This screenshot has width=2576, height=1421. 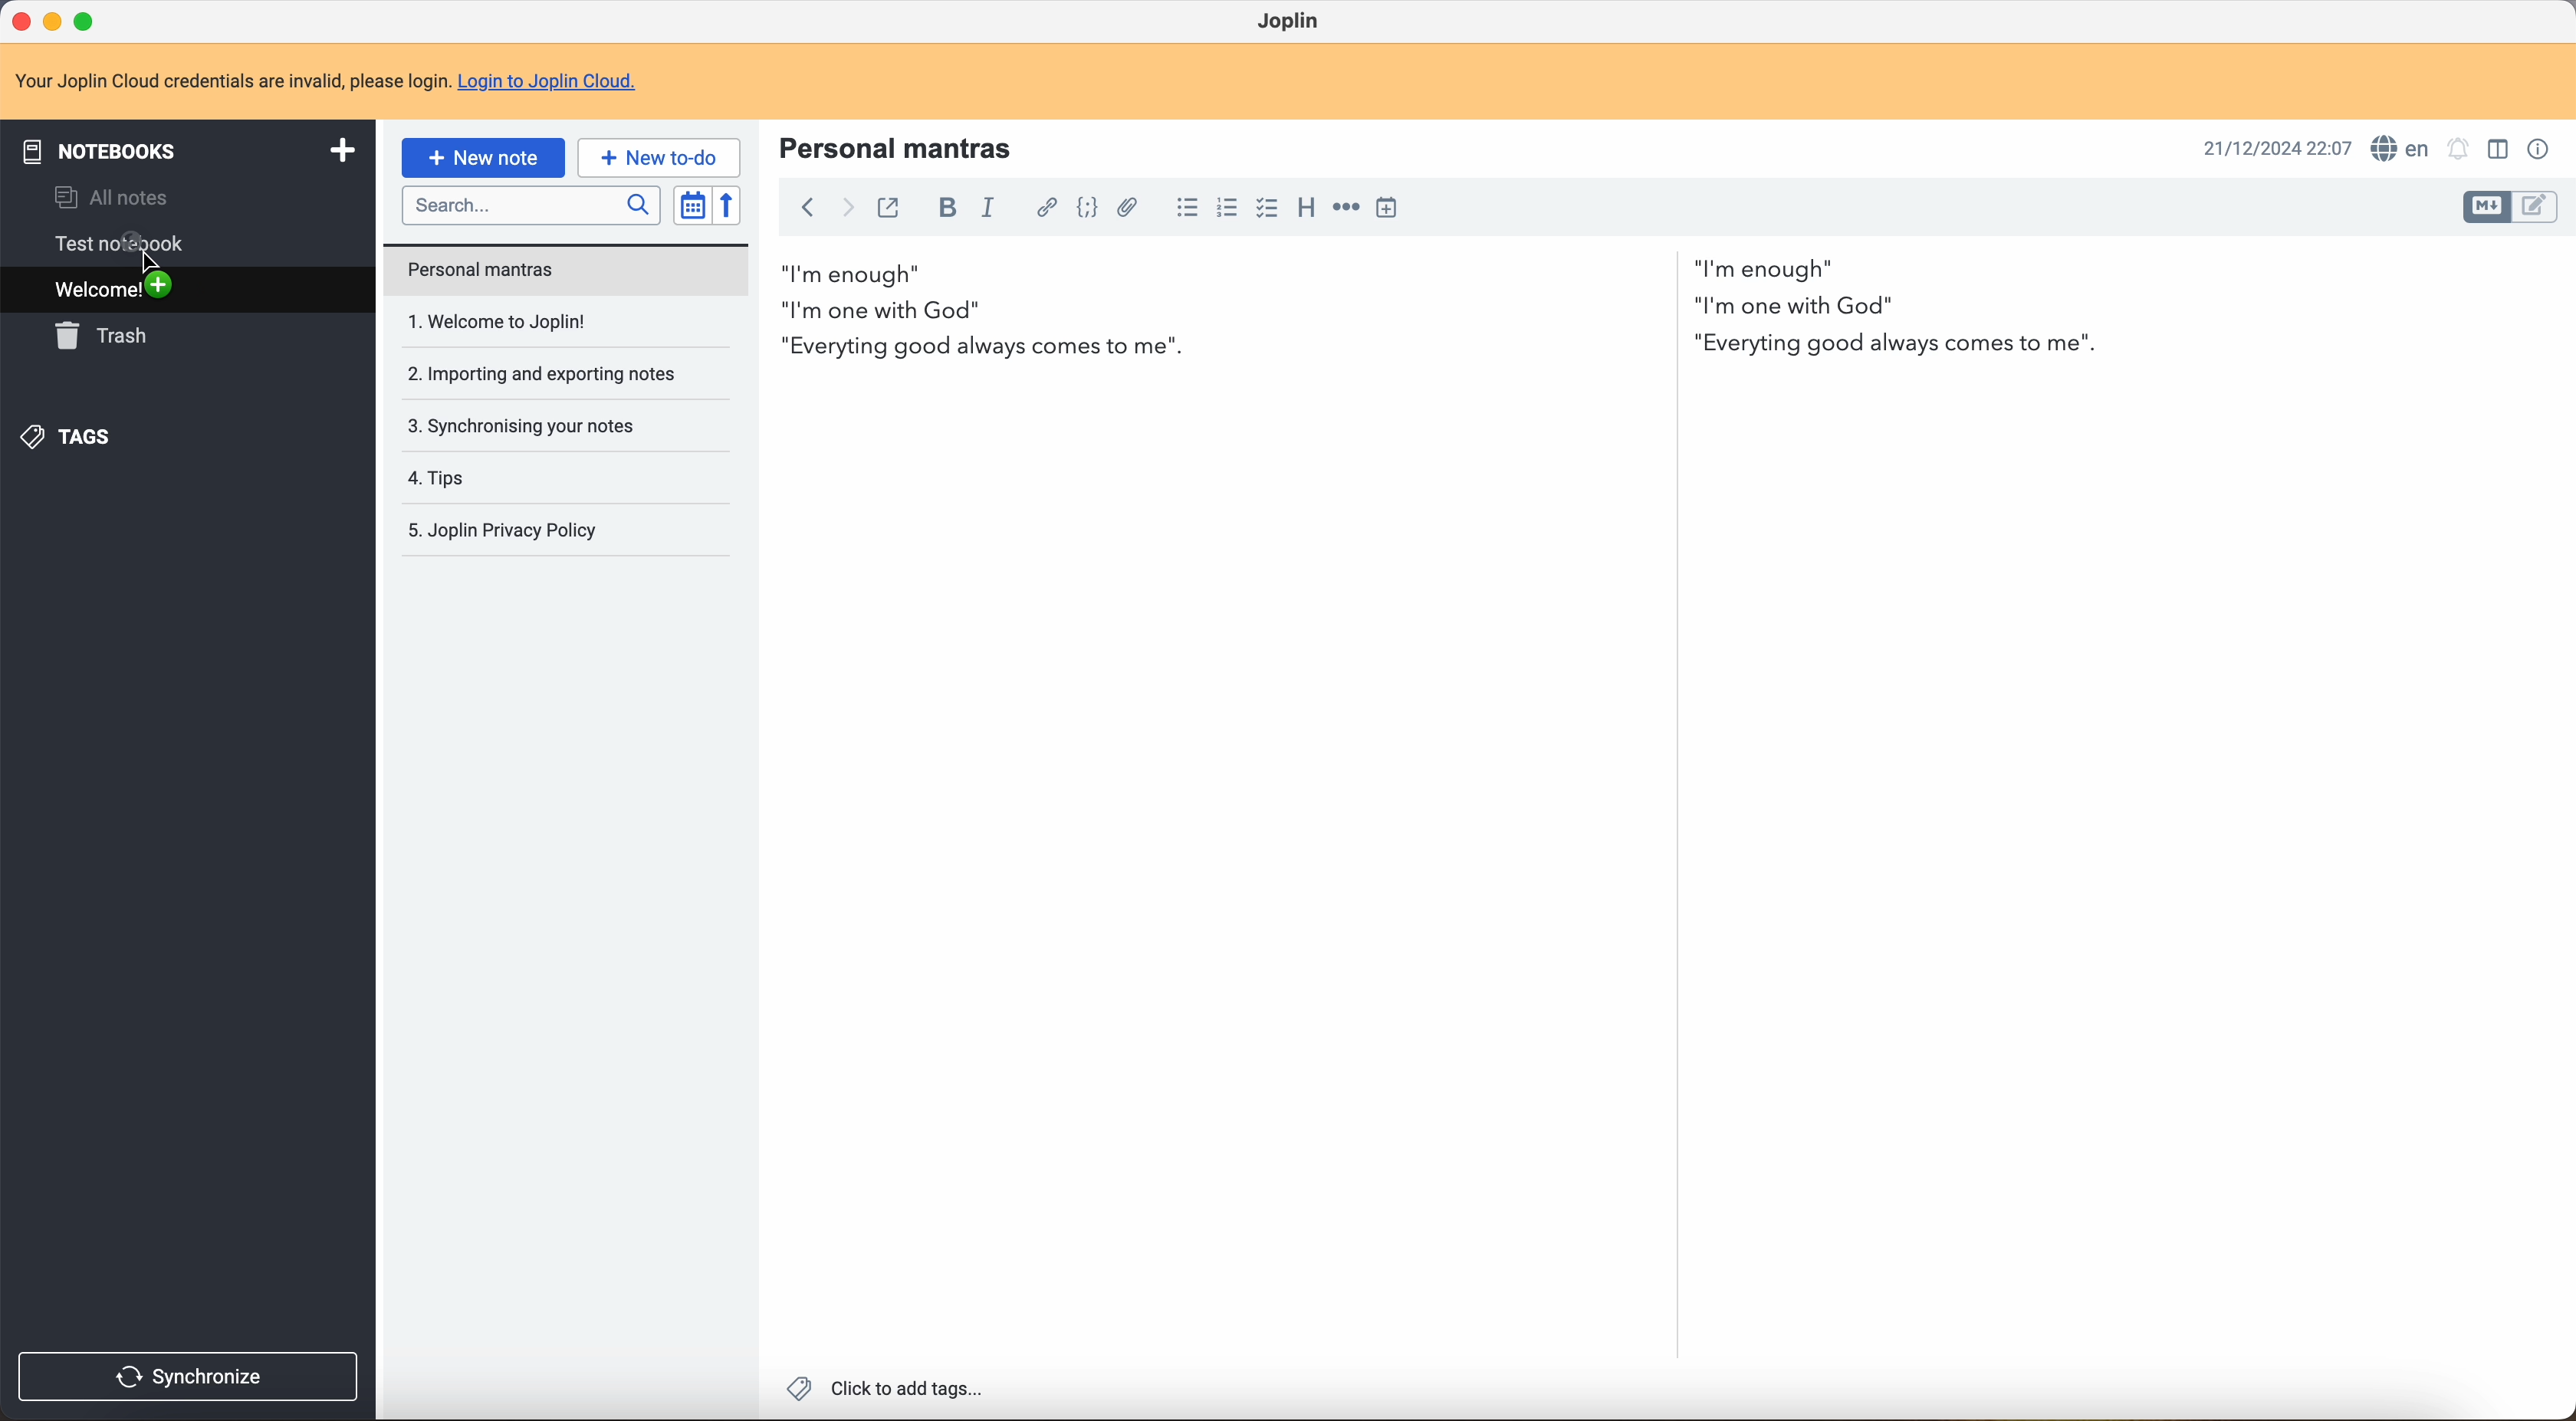 What do you see at coordinates (1043, 208) in the screenshot?
I see `hyperlink` at bounding box center [1043, 208].